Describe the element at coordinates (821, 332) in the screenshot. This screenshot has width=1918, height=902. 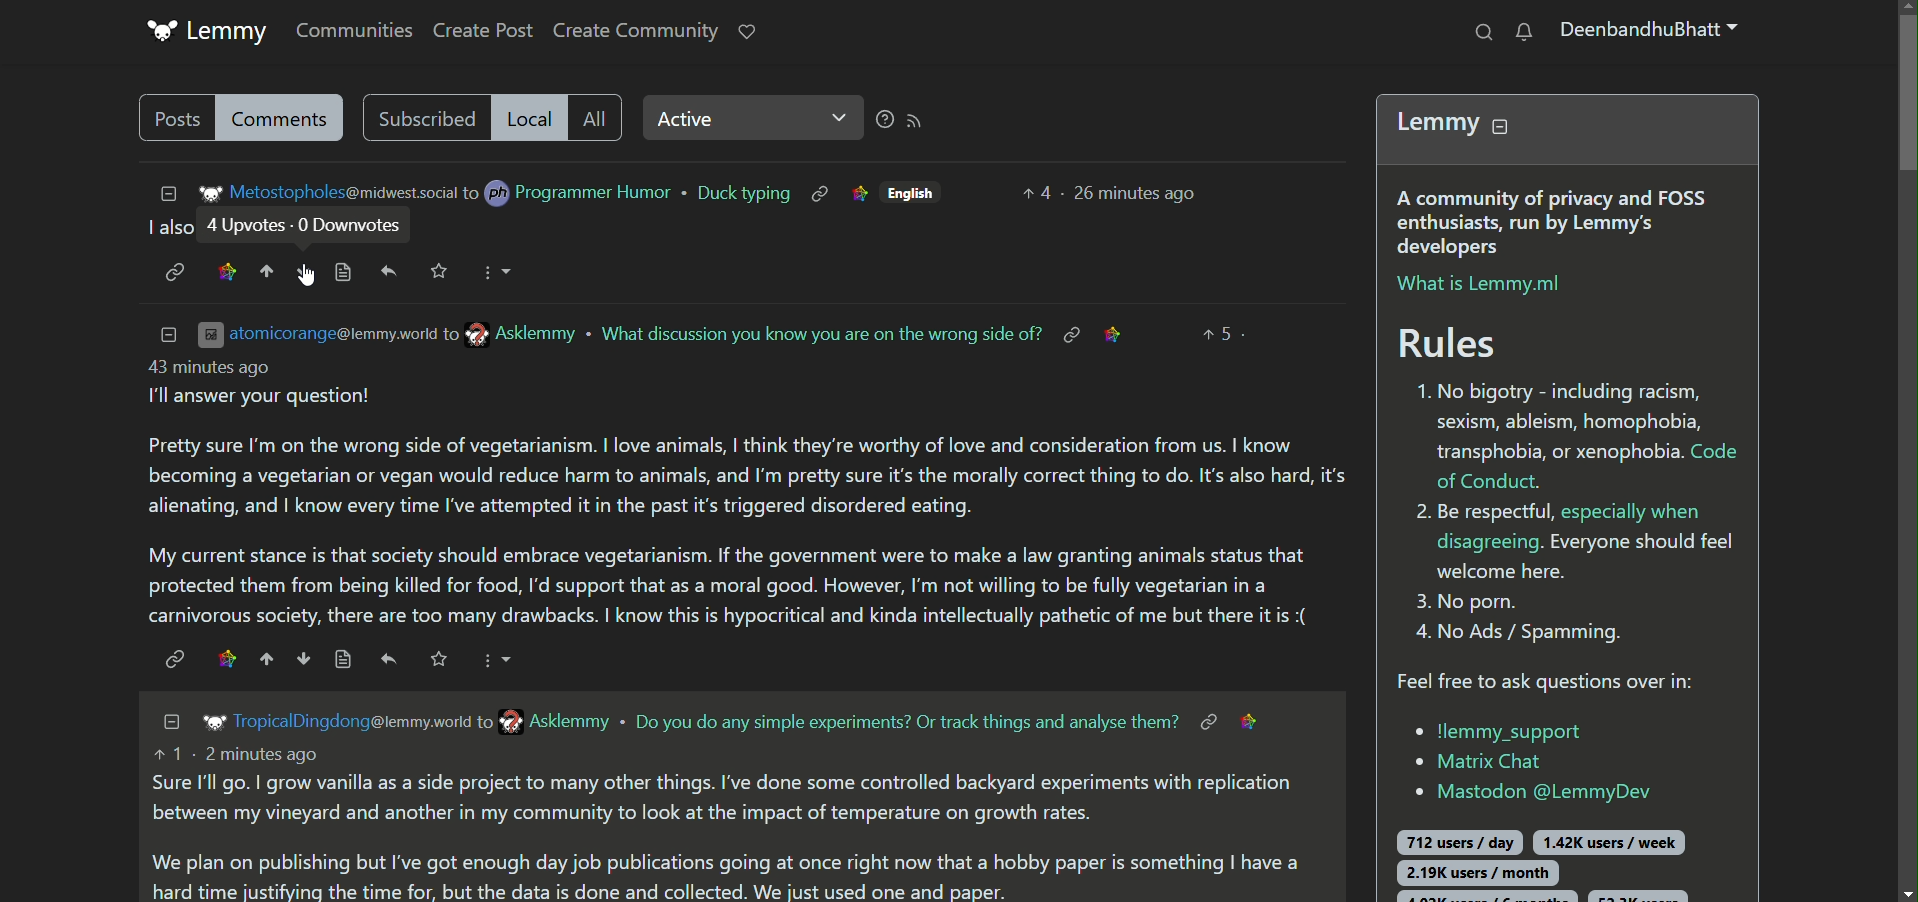
I see `text` at that location.